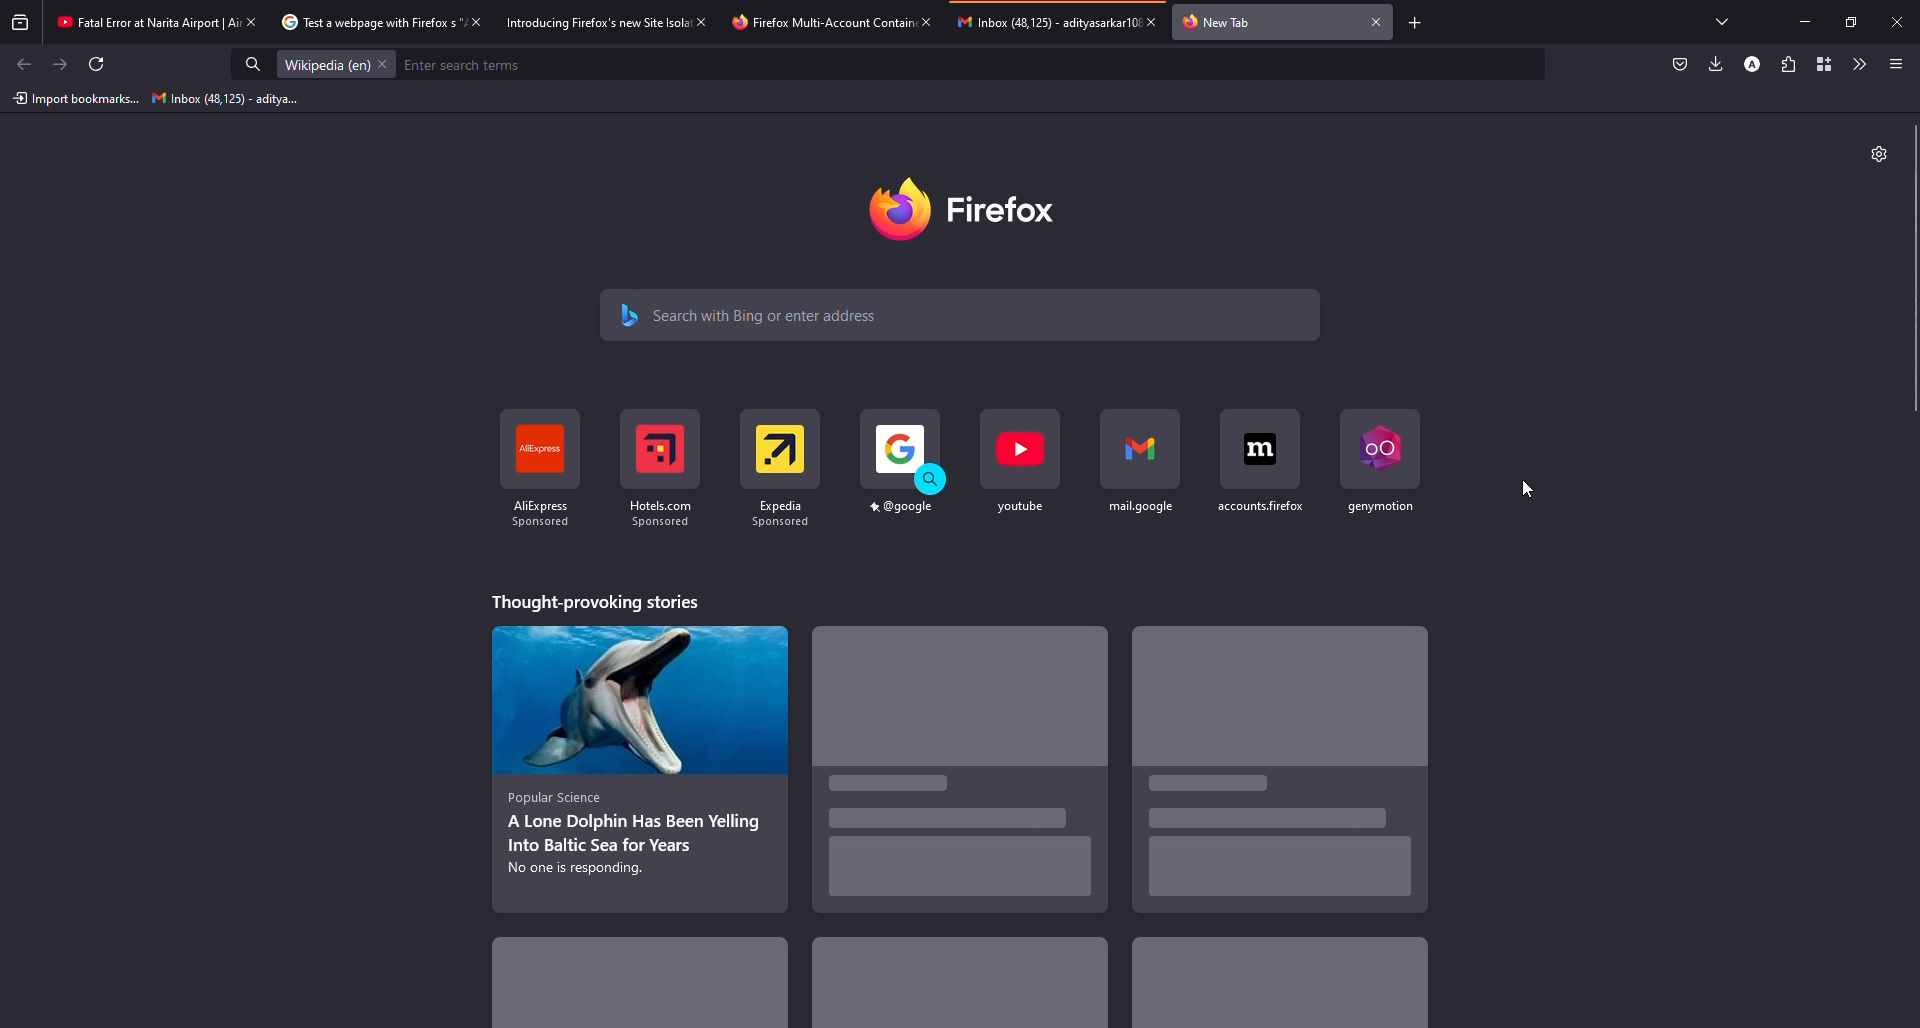 This screenshot has height=1028, width=1920. Describe the element at coordinates (589, 26) in the screenshot. I see `Introducing Firefox's new site` at that location.